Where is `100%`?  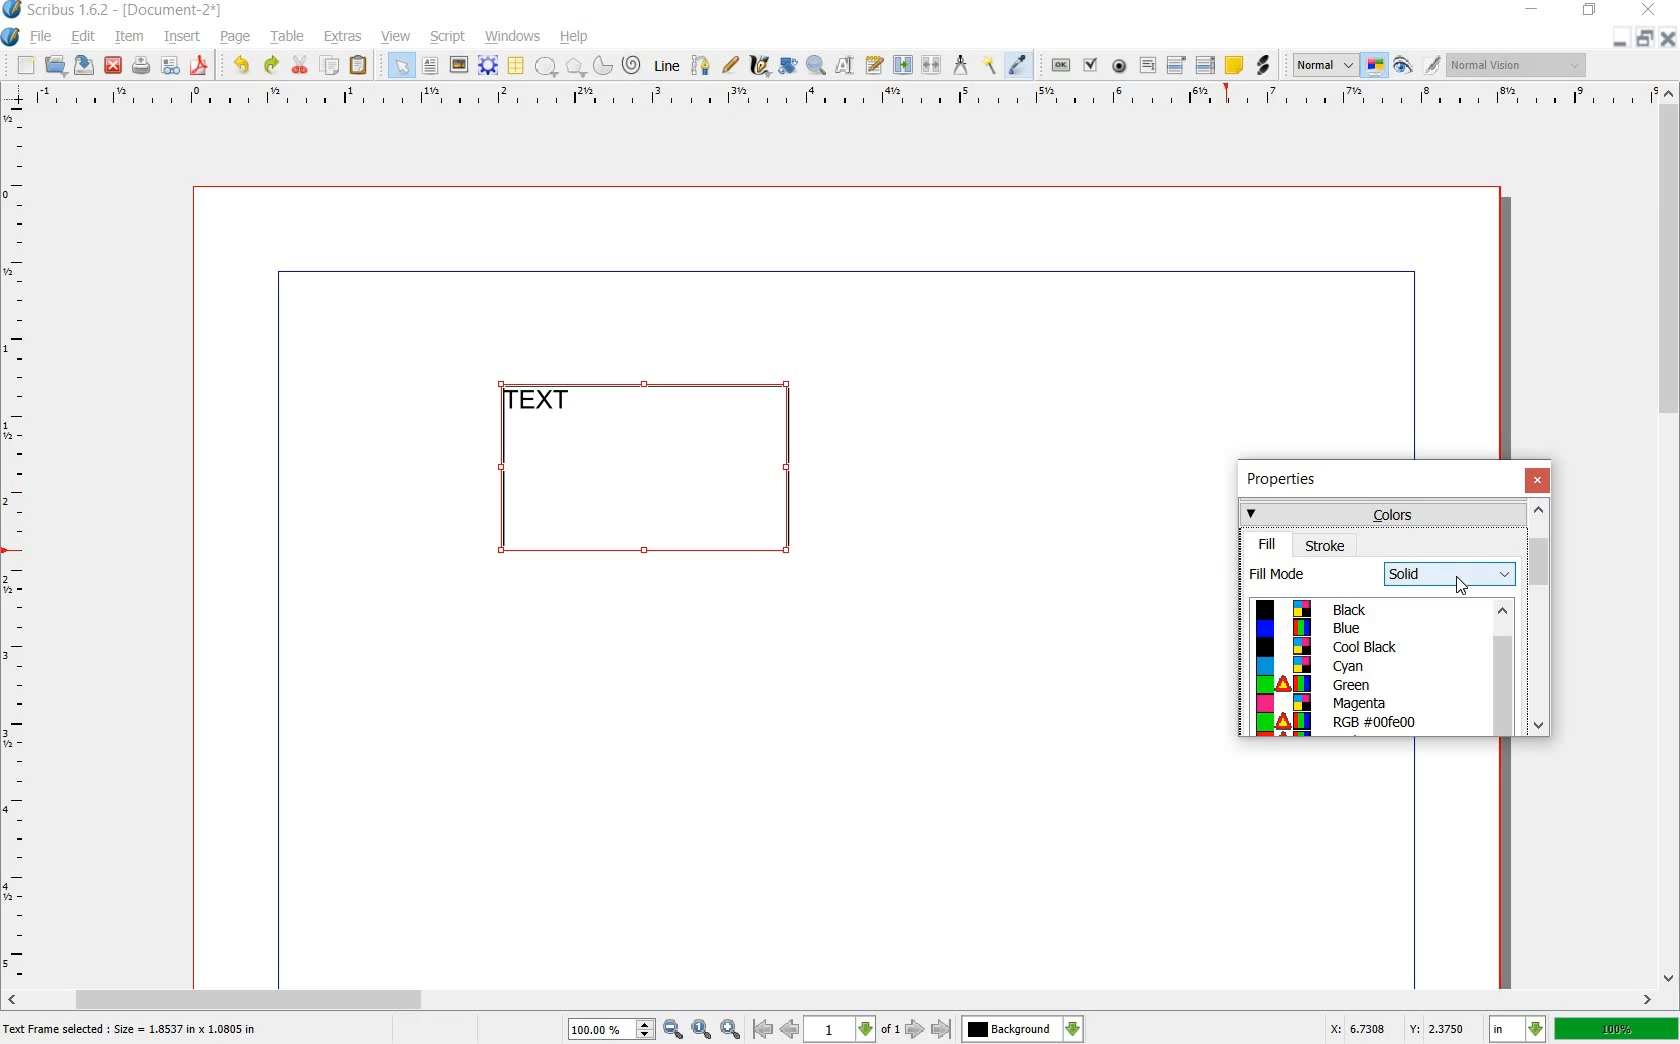
100% is located at coordinates (1617, 1028).